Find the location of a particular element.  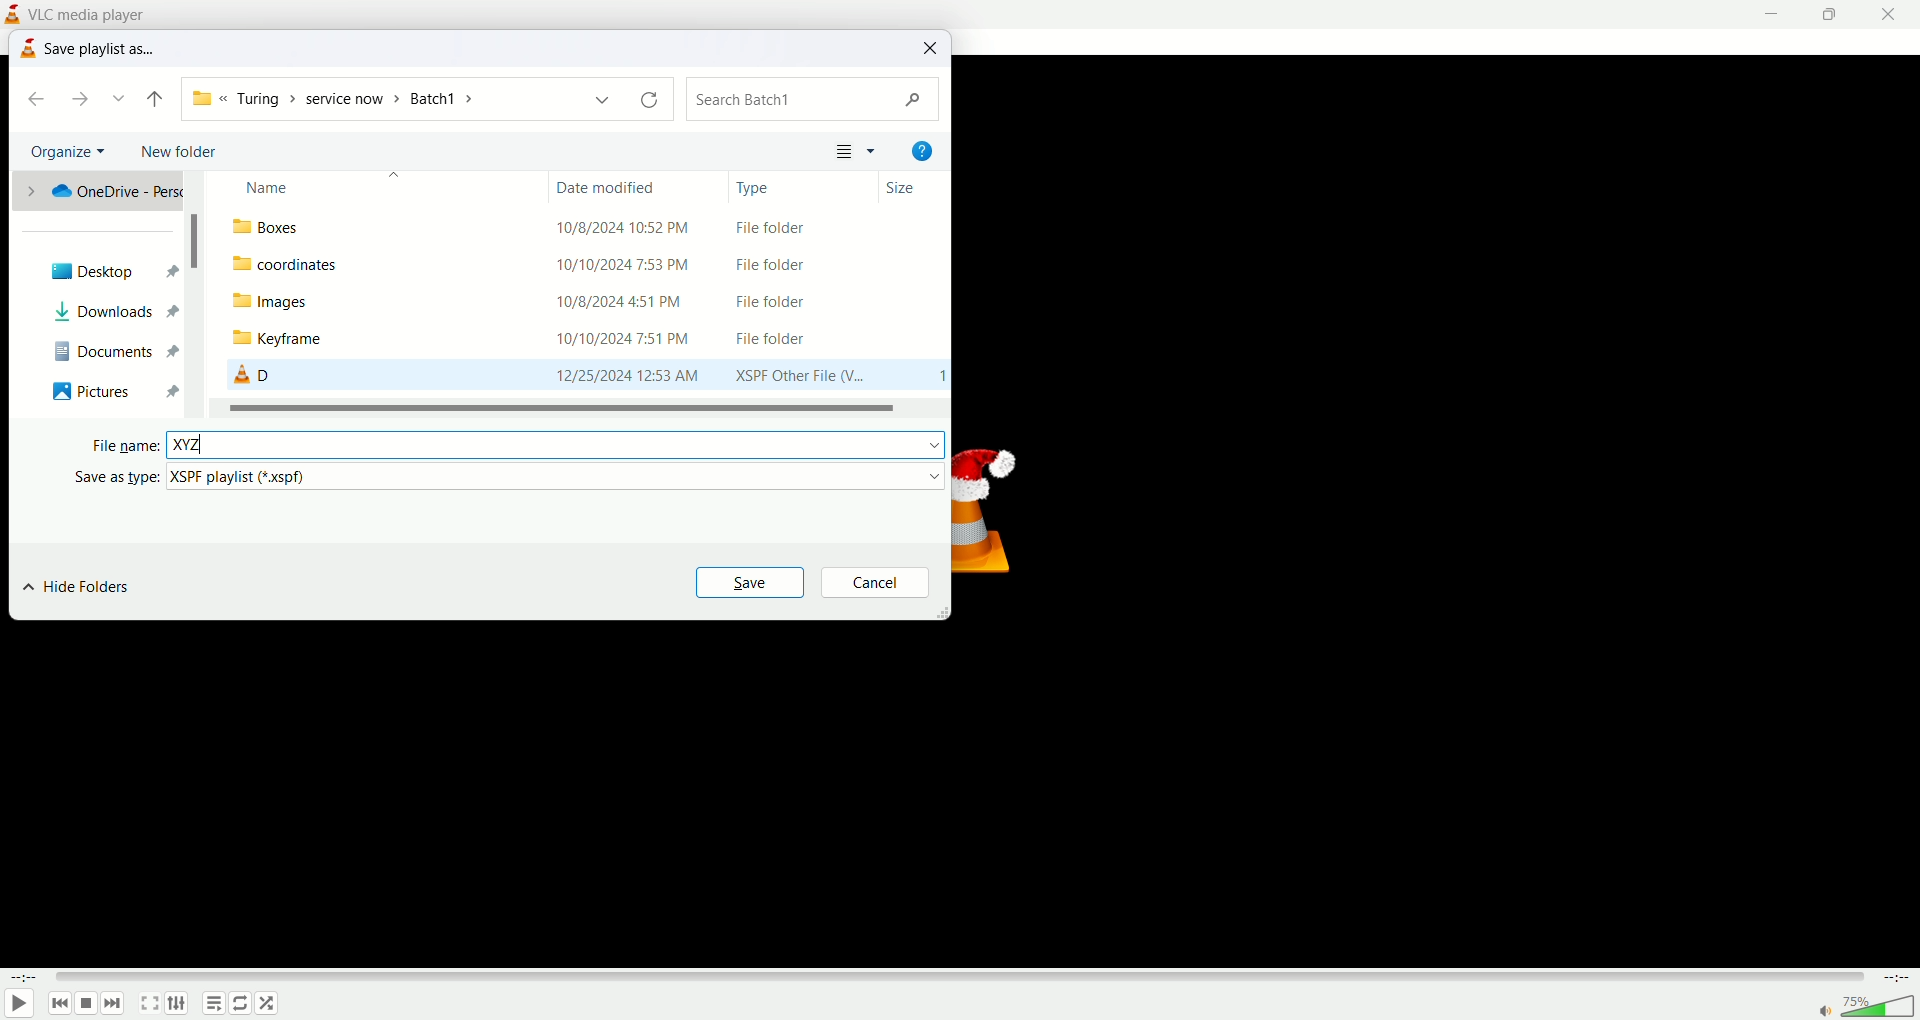

pictures is located at coordinates (92, 389).